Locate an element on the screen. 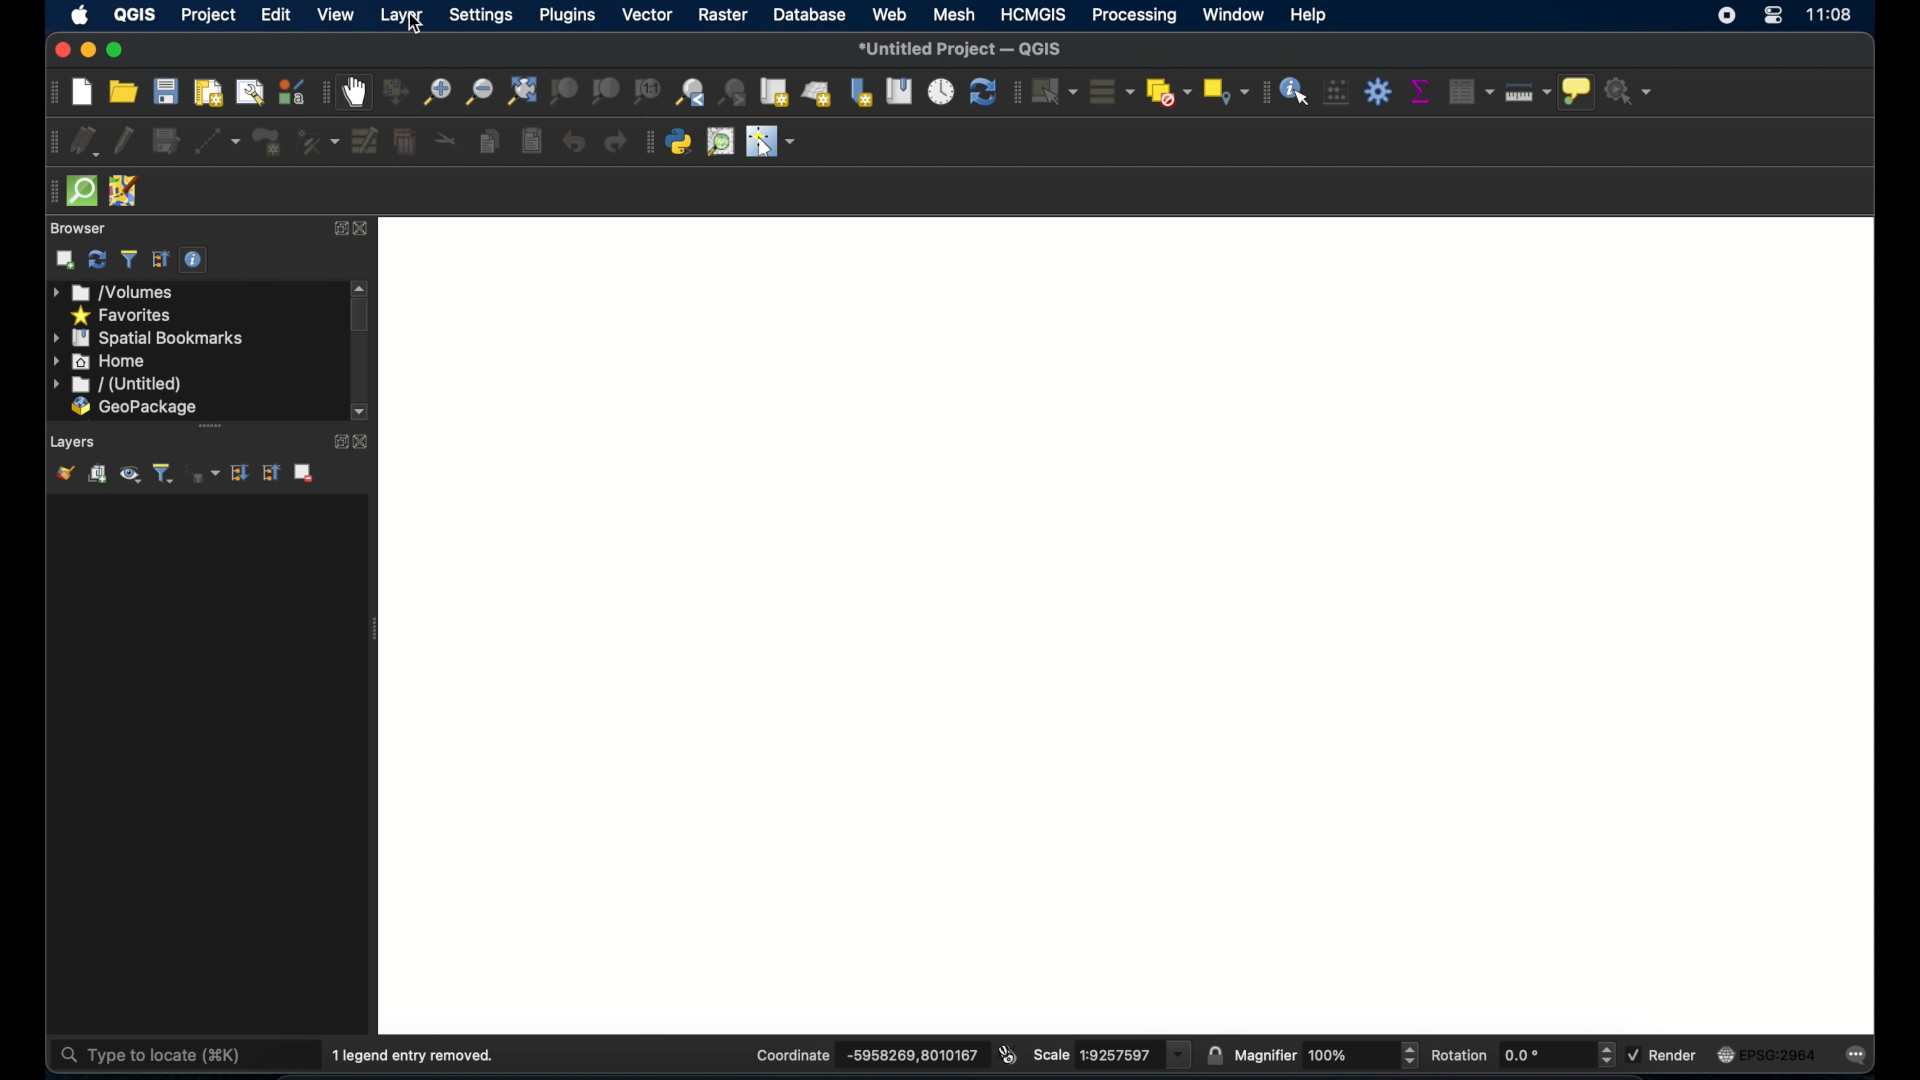  dropdown is located at coordinates (1180, 1055).